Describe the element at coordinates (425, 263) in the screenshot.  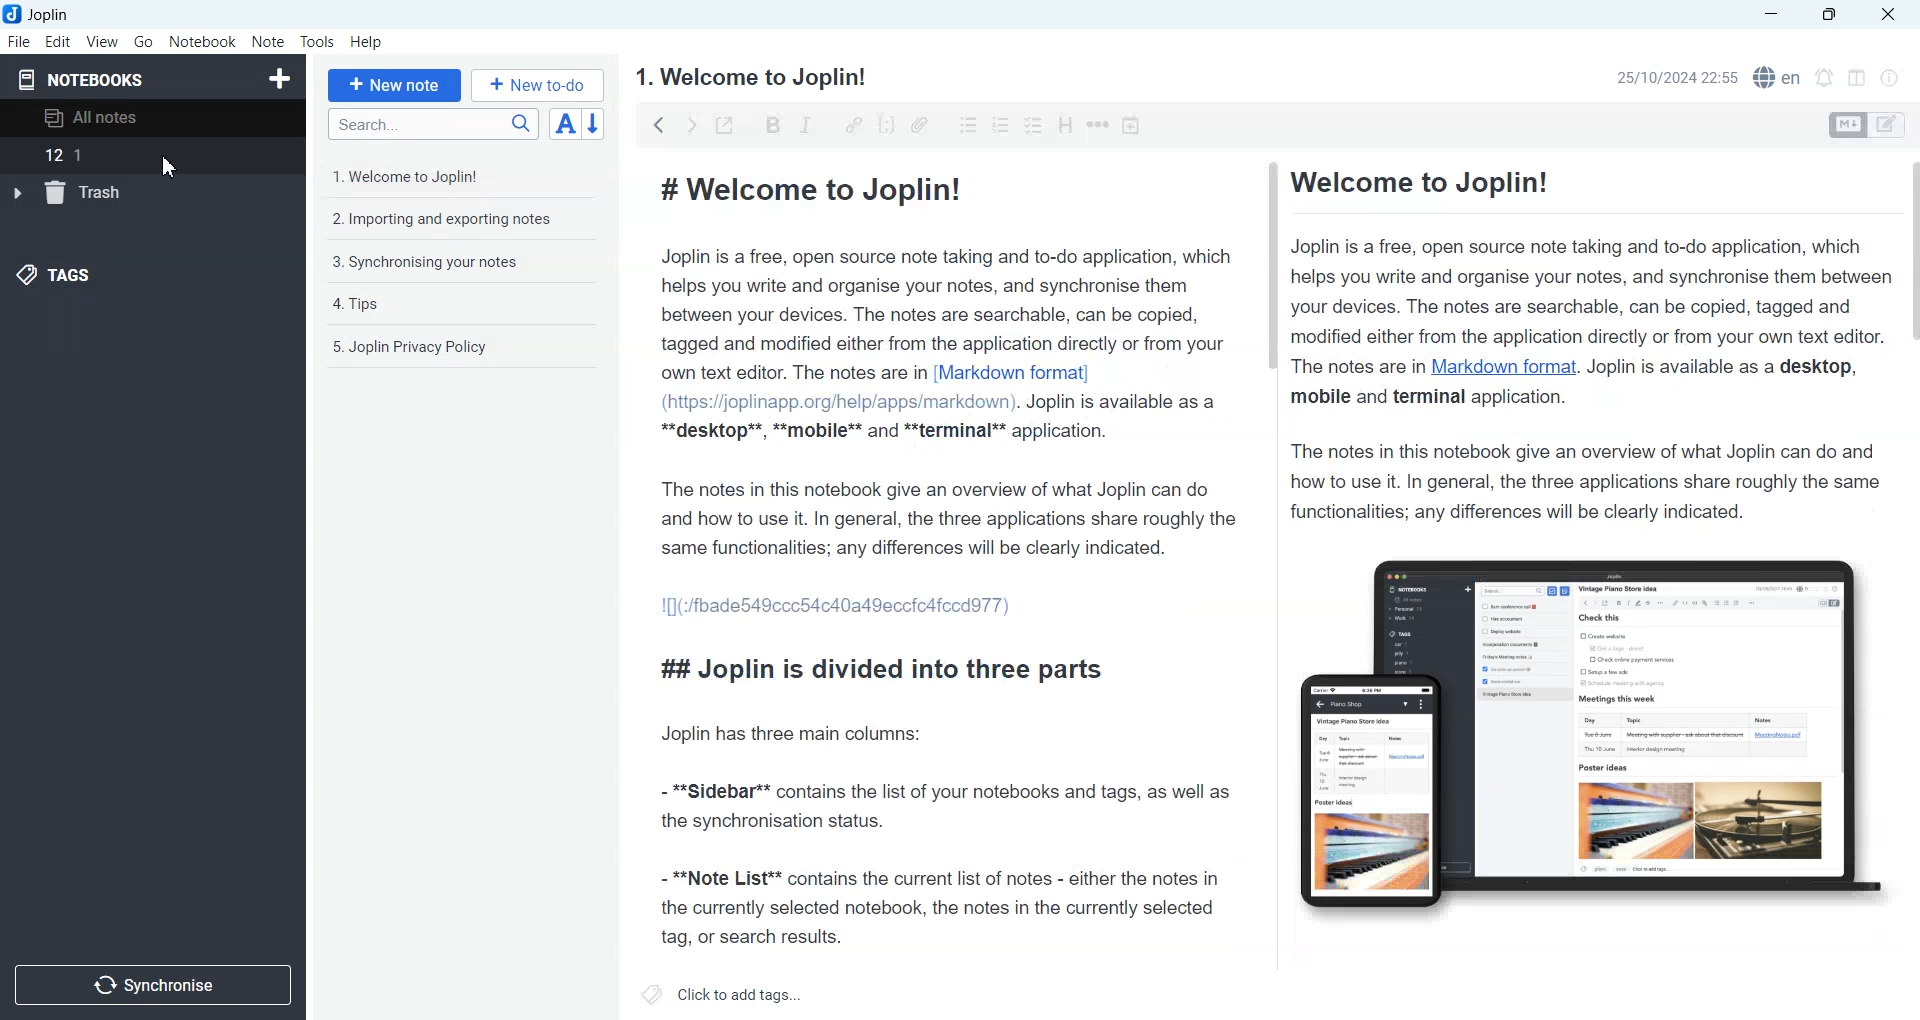
I see `3. Synchronising your notes` at that location.